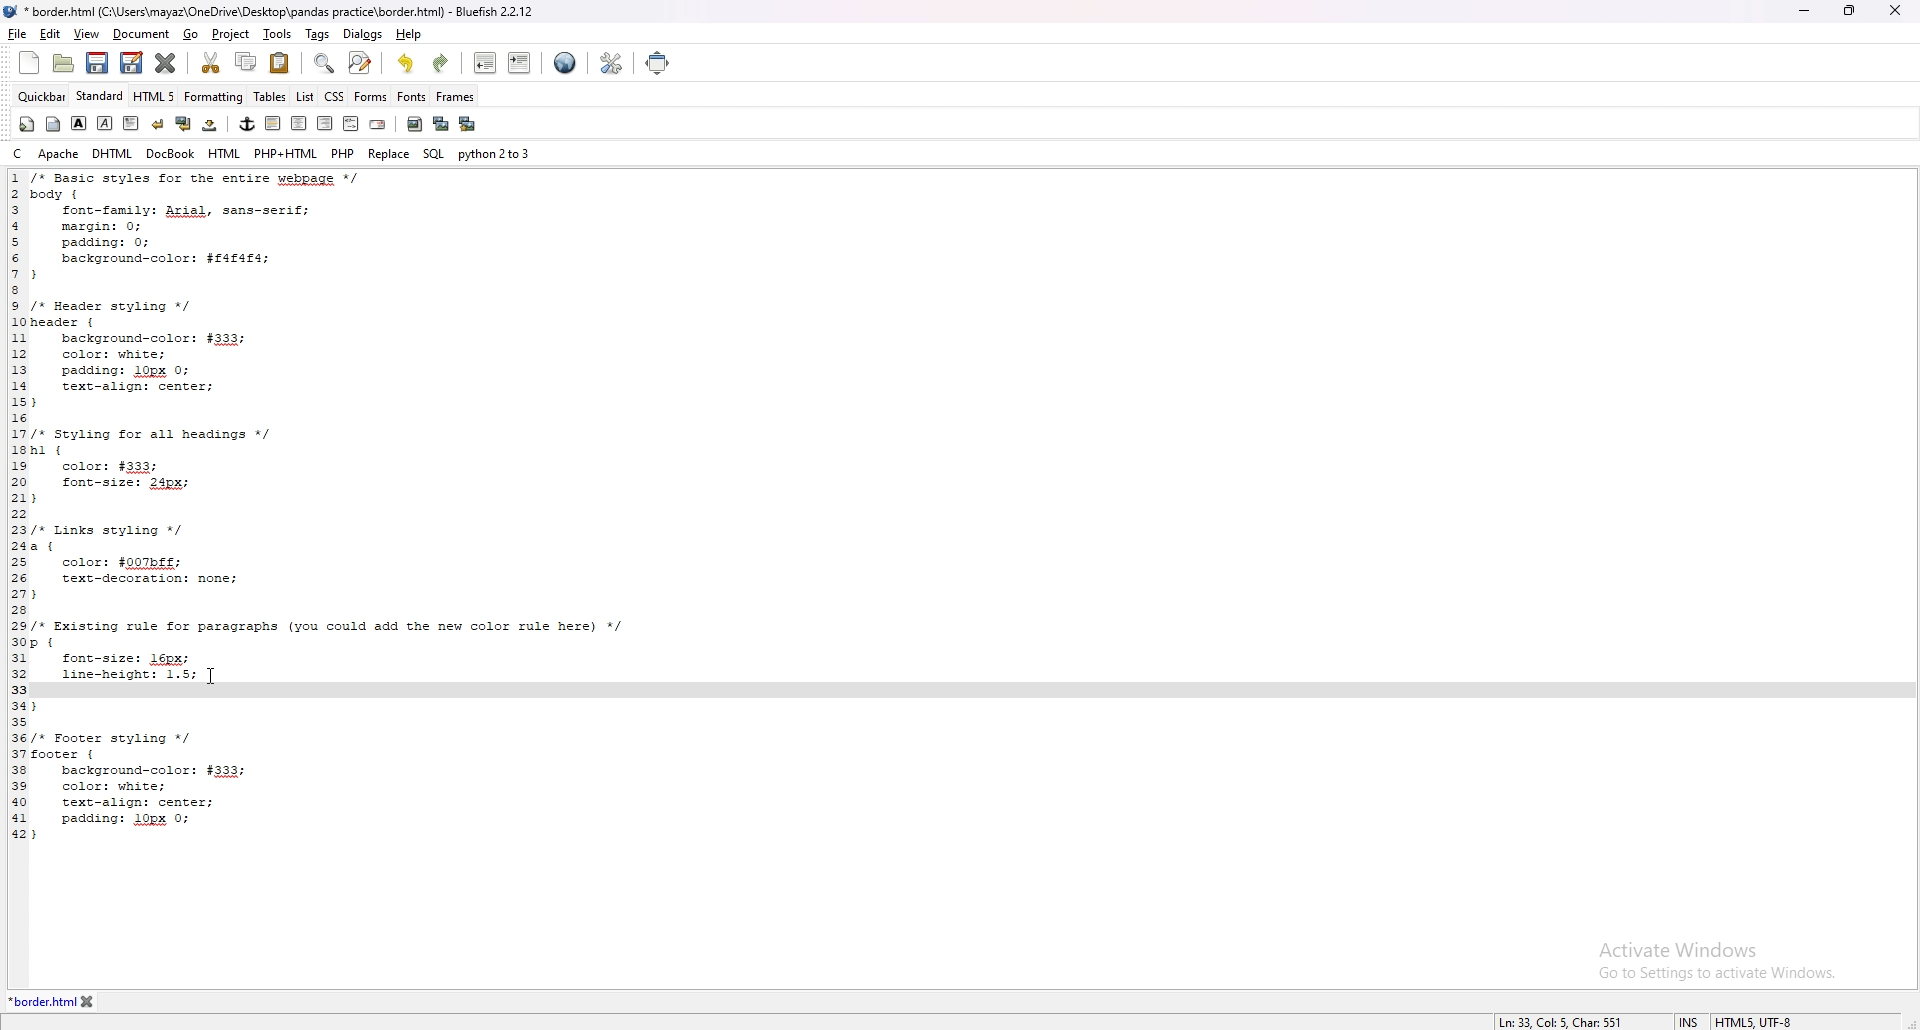  What do you see at coordinates (184, 123) in the screenshot?
I see `break and clear` at bounding box center [184, 123].